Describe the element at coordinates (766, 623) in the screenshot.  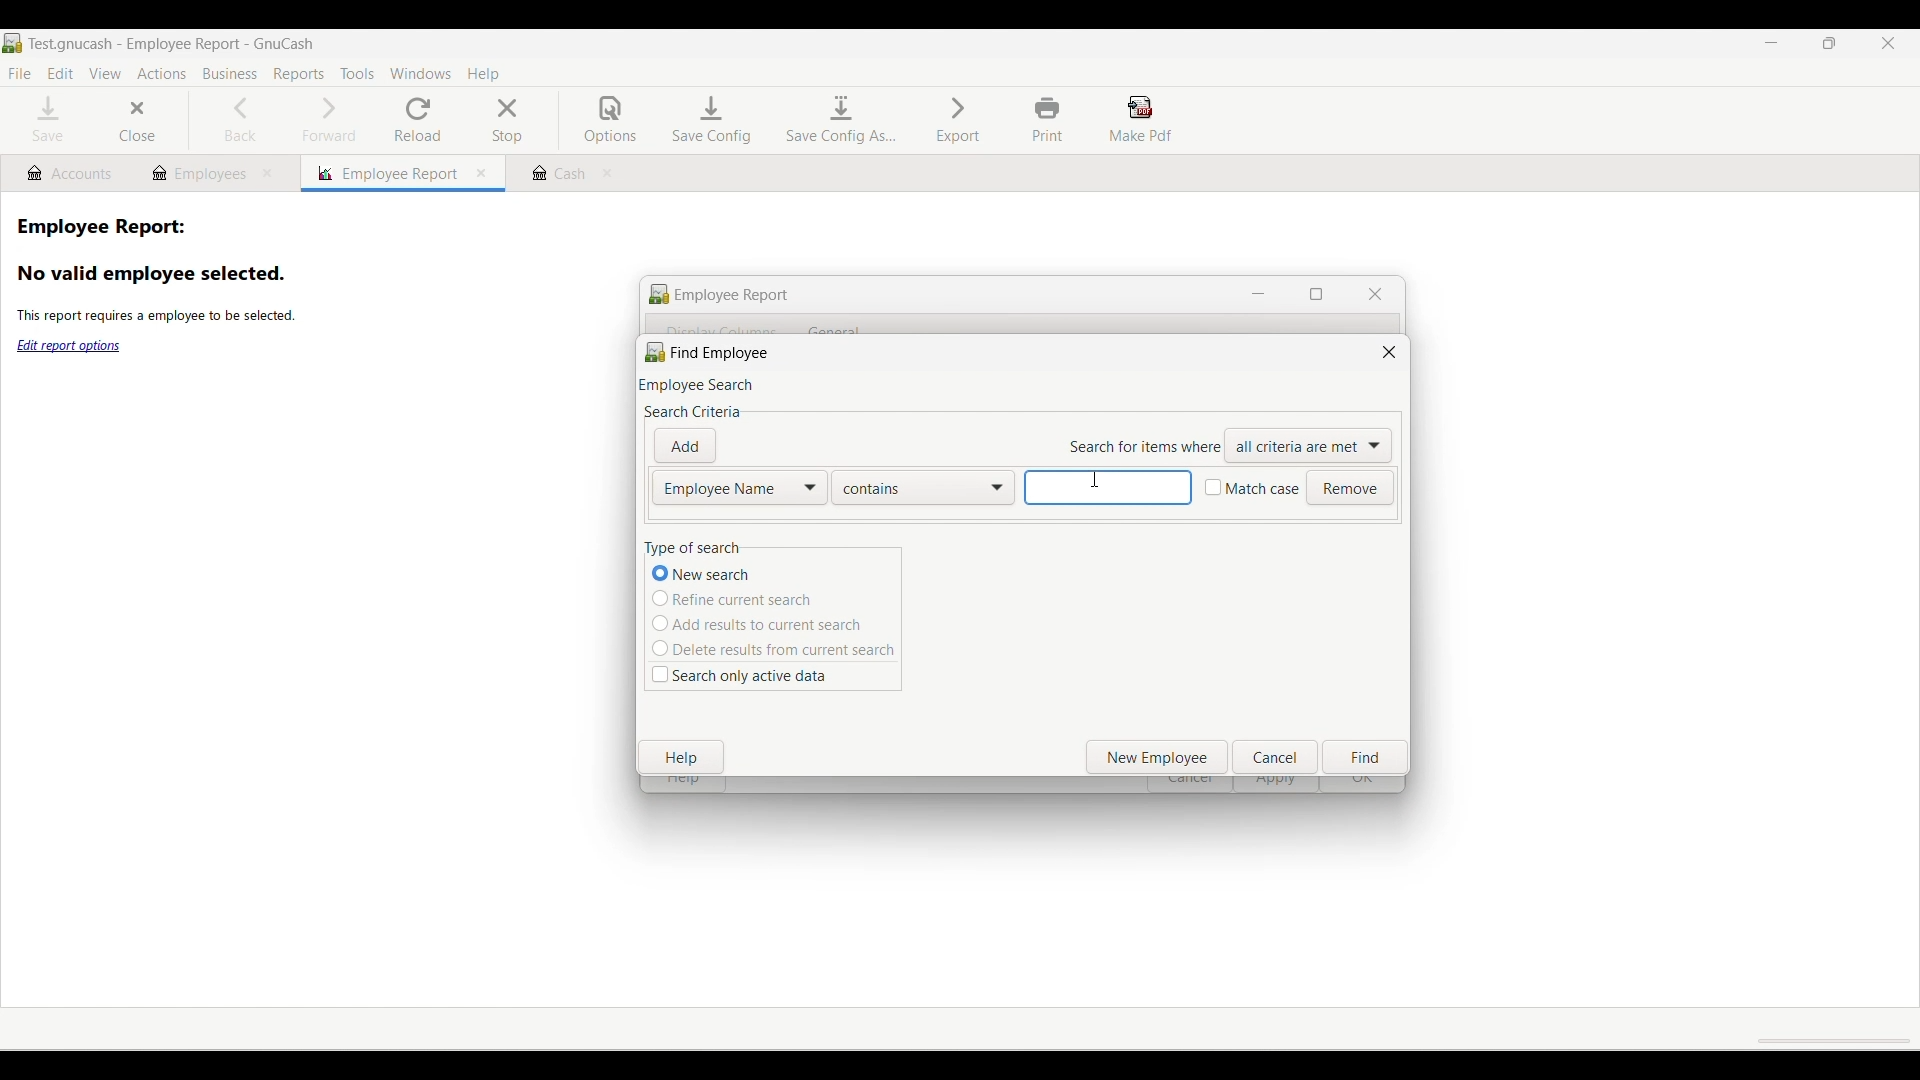
I see `Add results to current search` at that location.